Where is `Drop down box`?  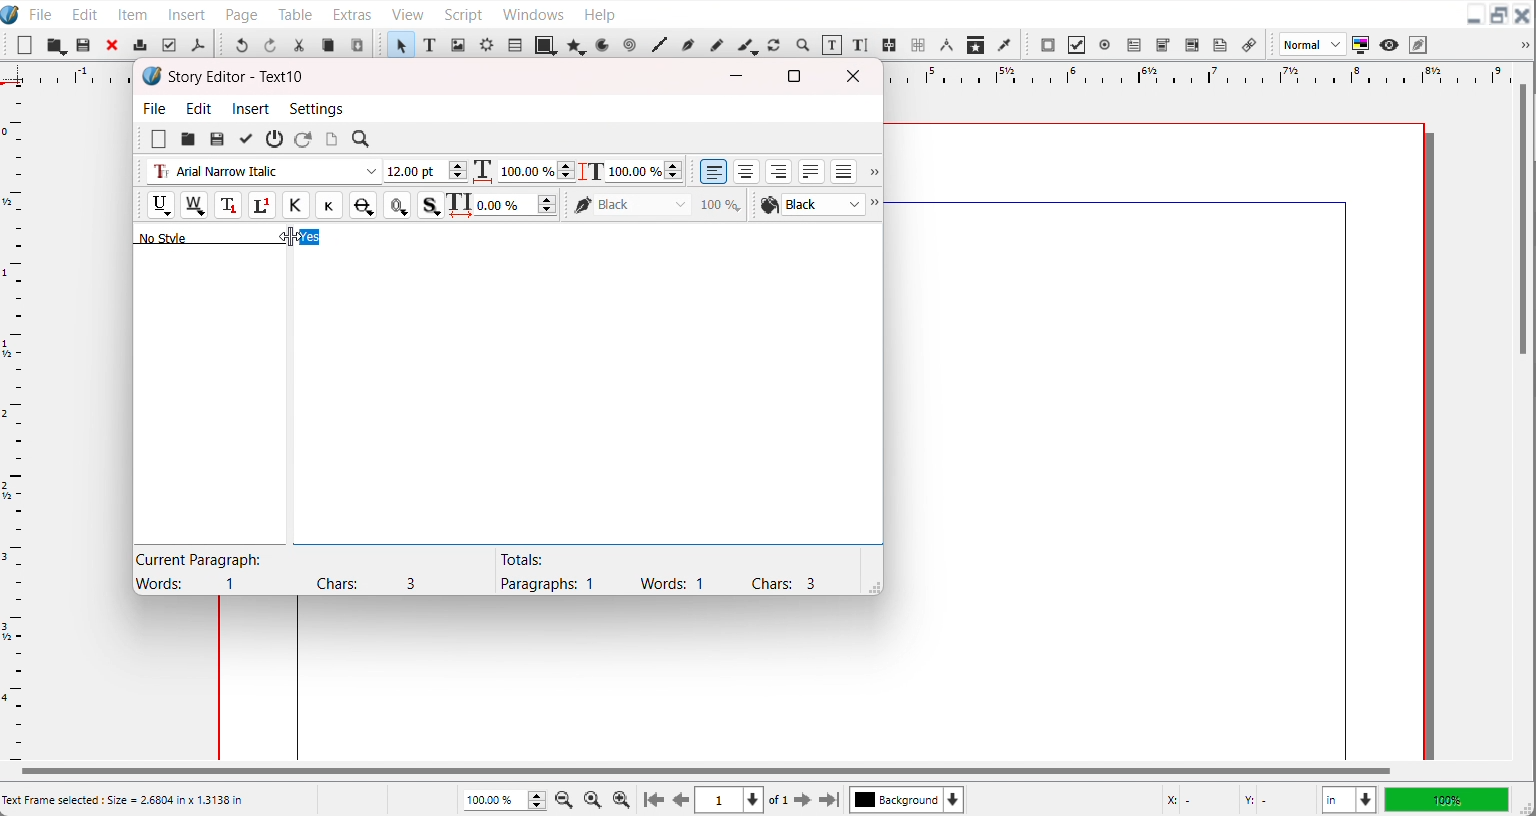
Drop down box is located at coordinates (872, 173).